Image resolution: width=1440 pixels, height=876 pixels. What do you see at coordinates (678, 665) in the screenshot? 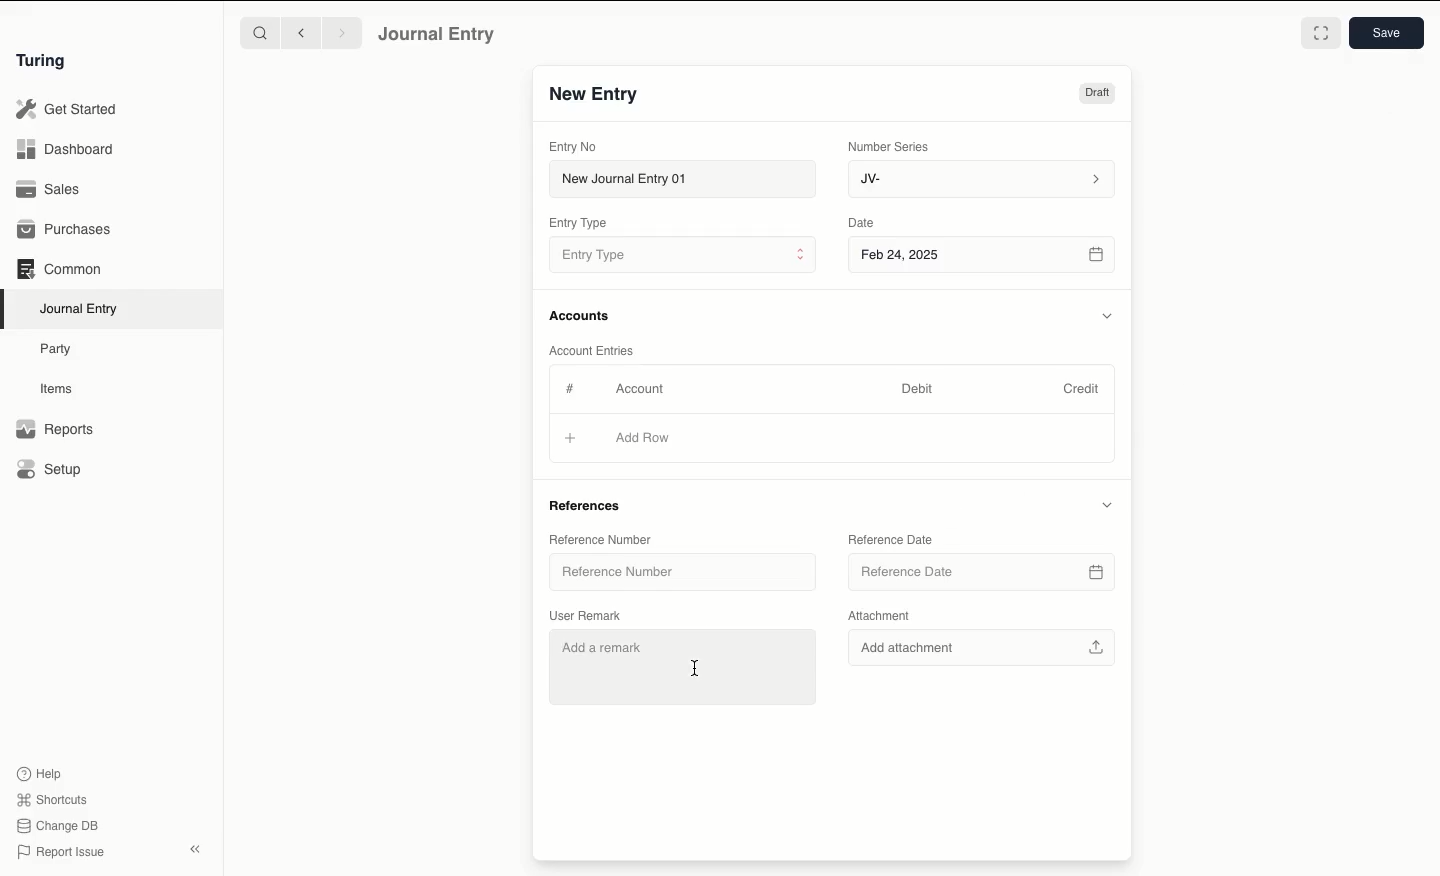
I see `Add a remark` at bounding box center [678, 665].